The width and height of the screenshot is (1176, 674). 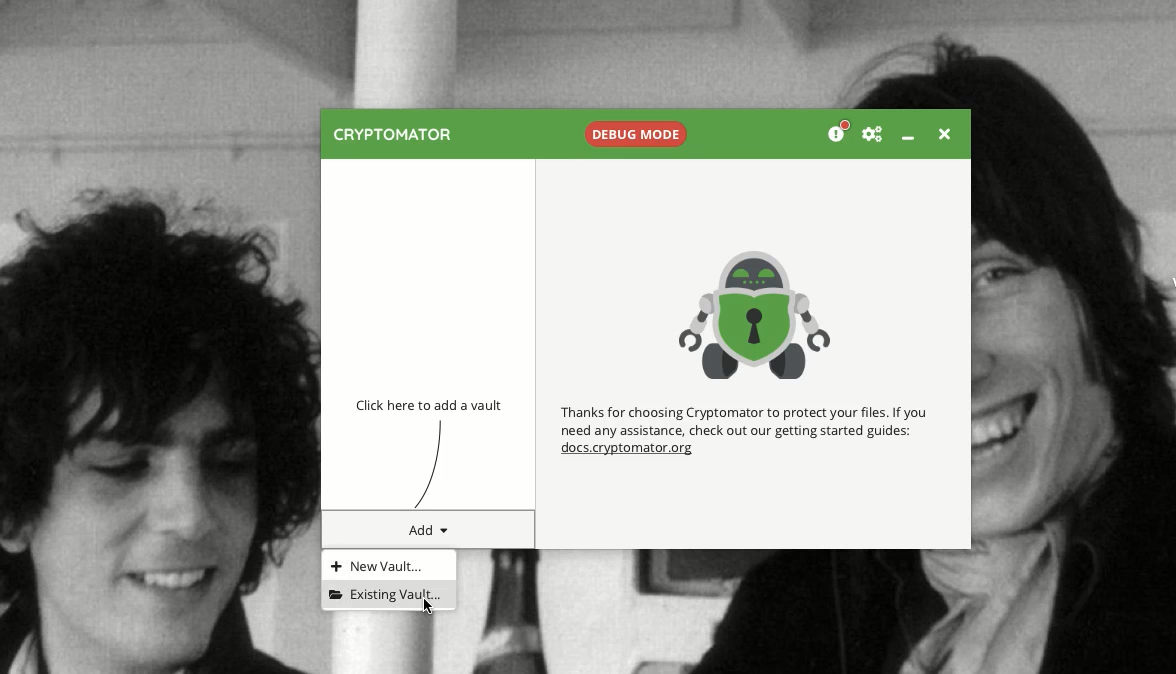 What do you see at coordinates (636, 133) in the screenshot?
I see `Debug mode` at bounding box center [636, 133].